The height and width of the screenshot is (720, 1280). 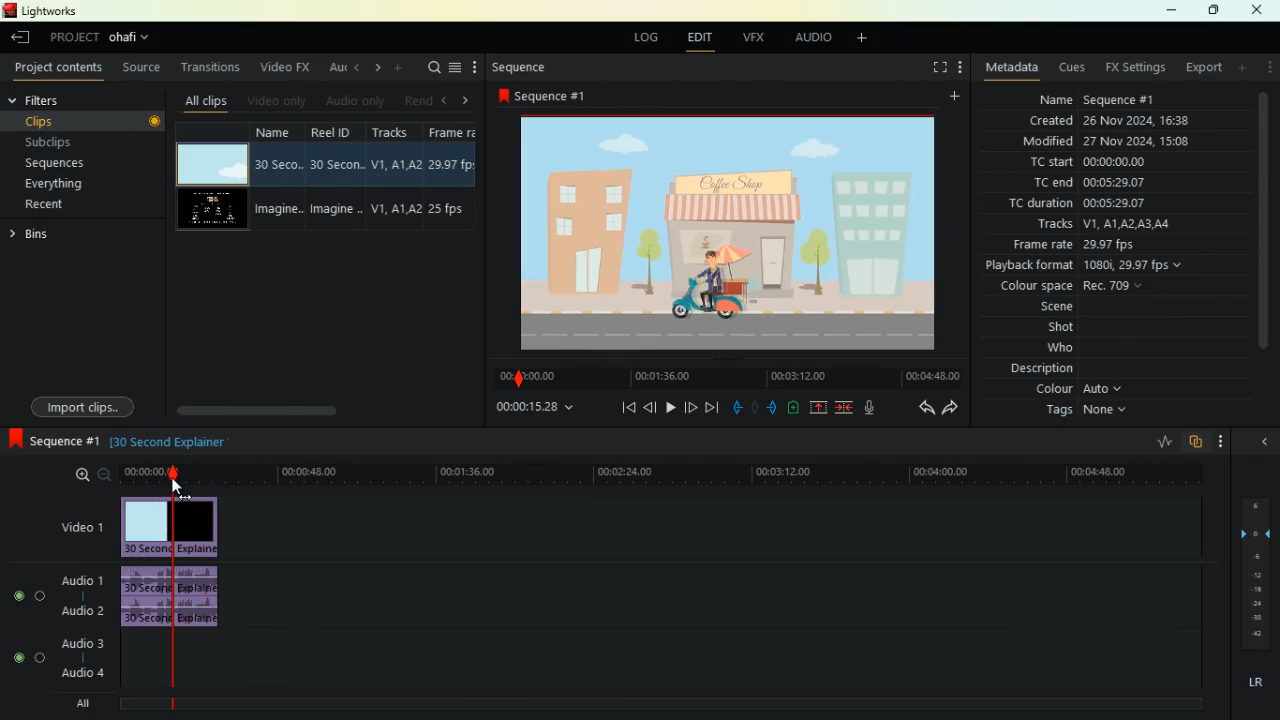 What do you see at coordinates (452, 164) in the screenshot?
I see `29.97` at bounding box center [452, 164].